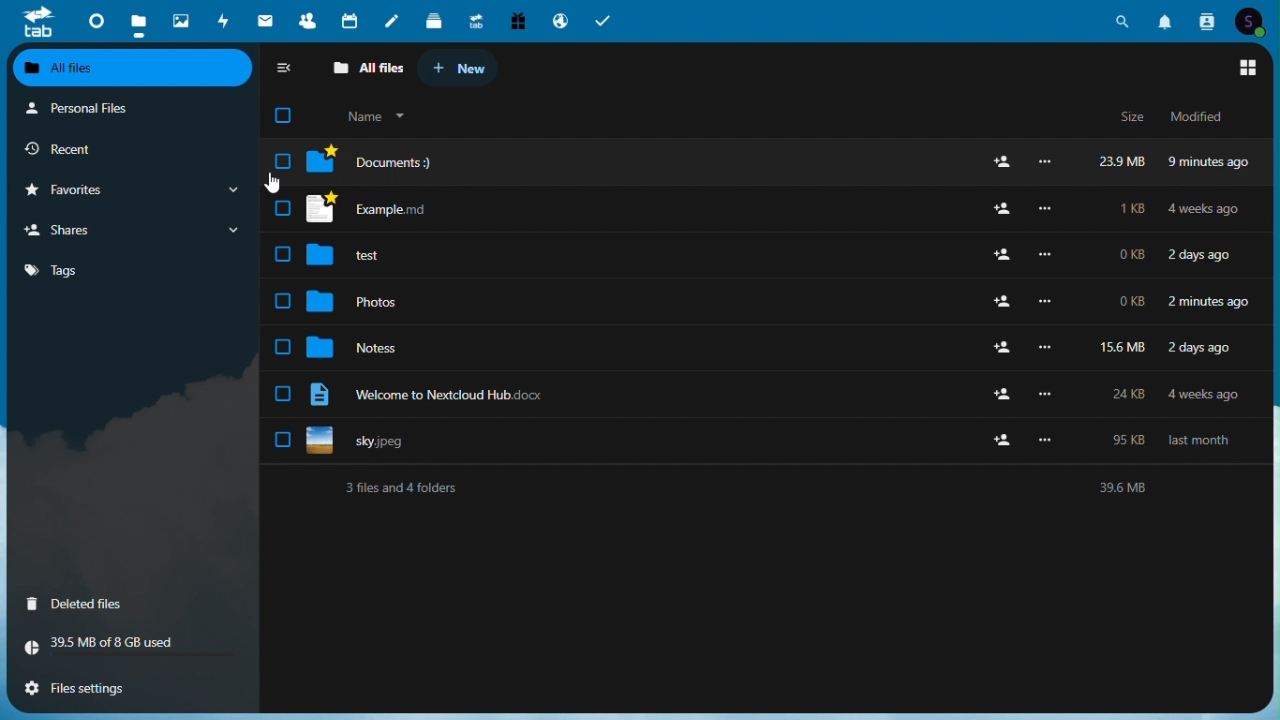 This screenshot has height=720, width=1280. I want to click on notifications, so click(1169, 19).